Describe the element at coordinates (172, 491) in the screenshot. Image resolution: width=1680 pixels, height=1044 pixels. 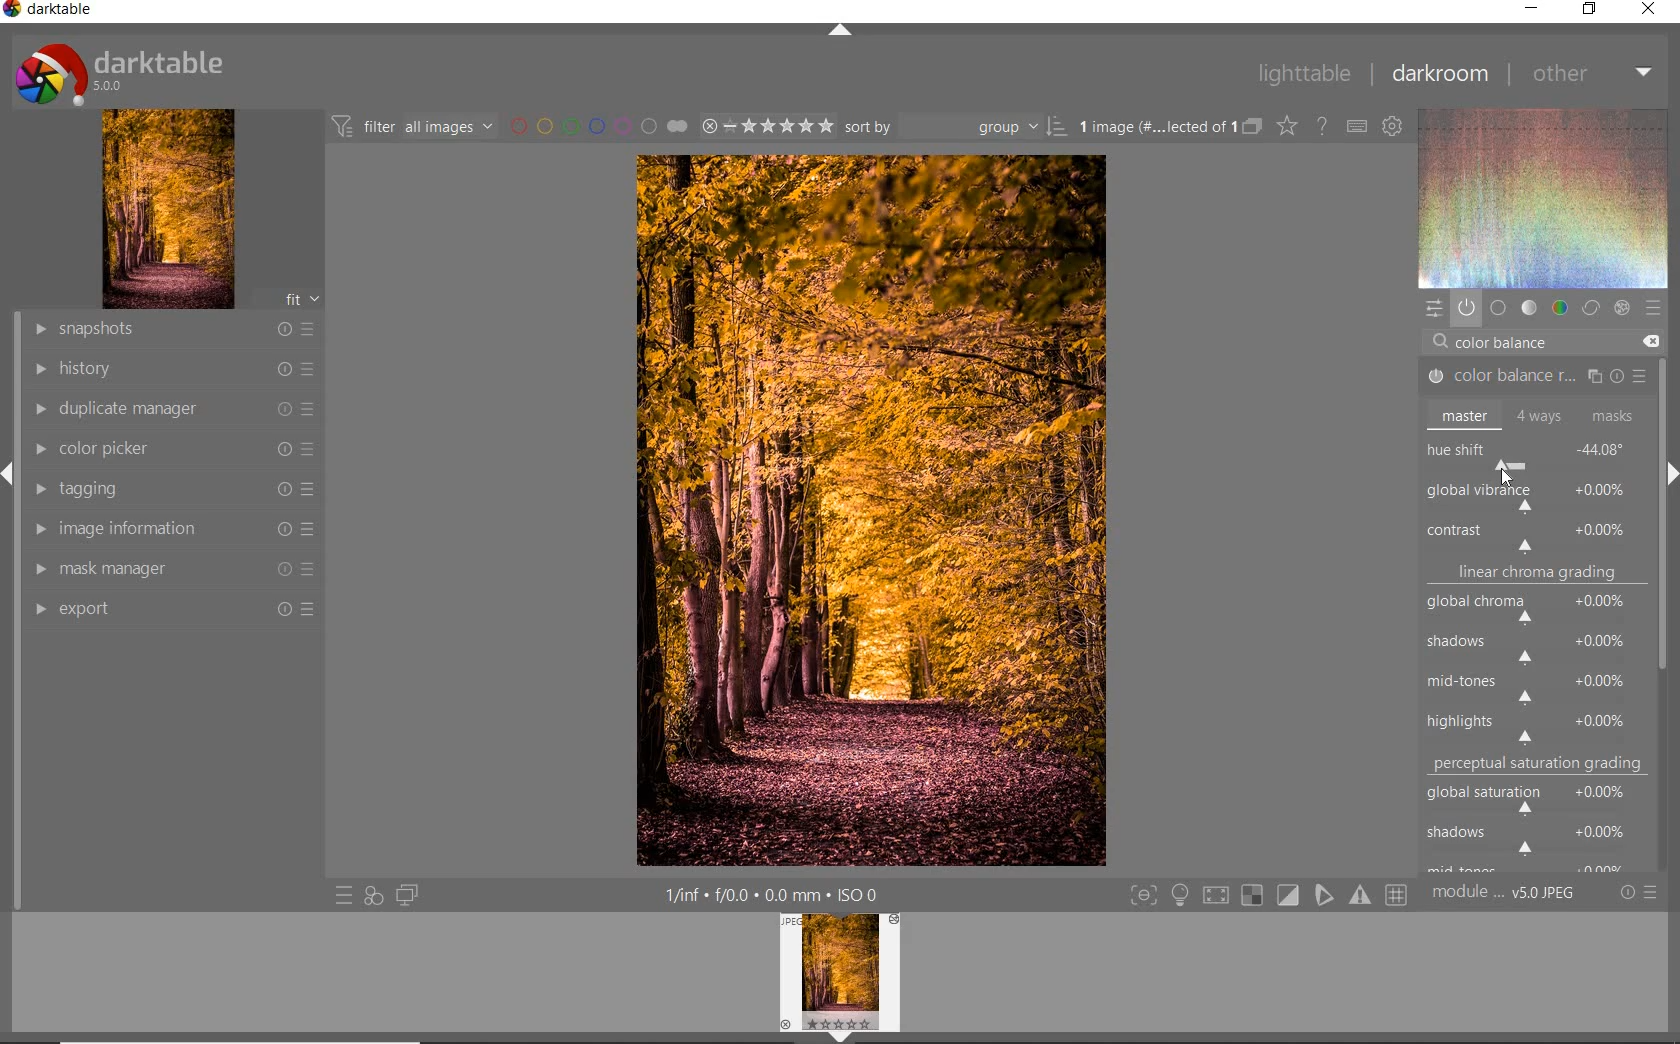
I see `tagging` at that location.